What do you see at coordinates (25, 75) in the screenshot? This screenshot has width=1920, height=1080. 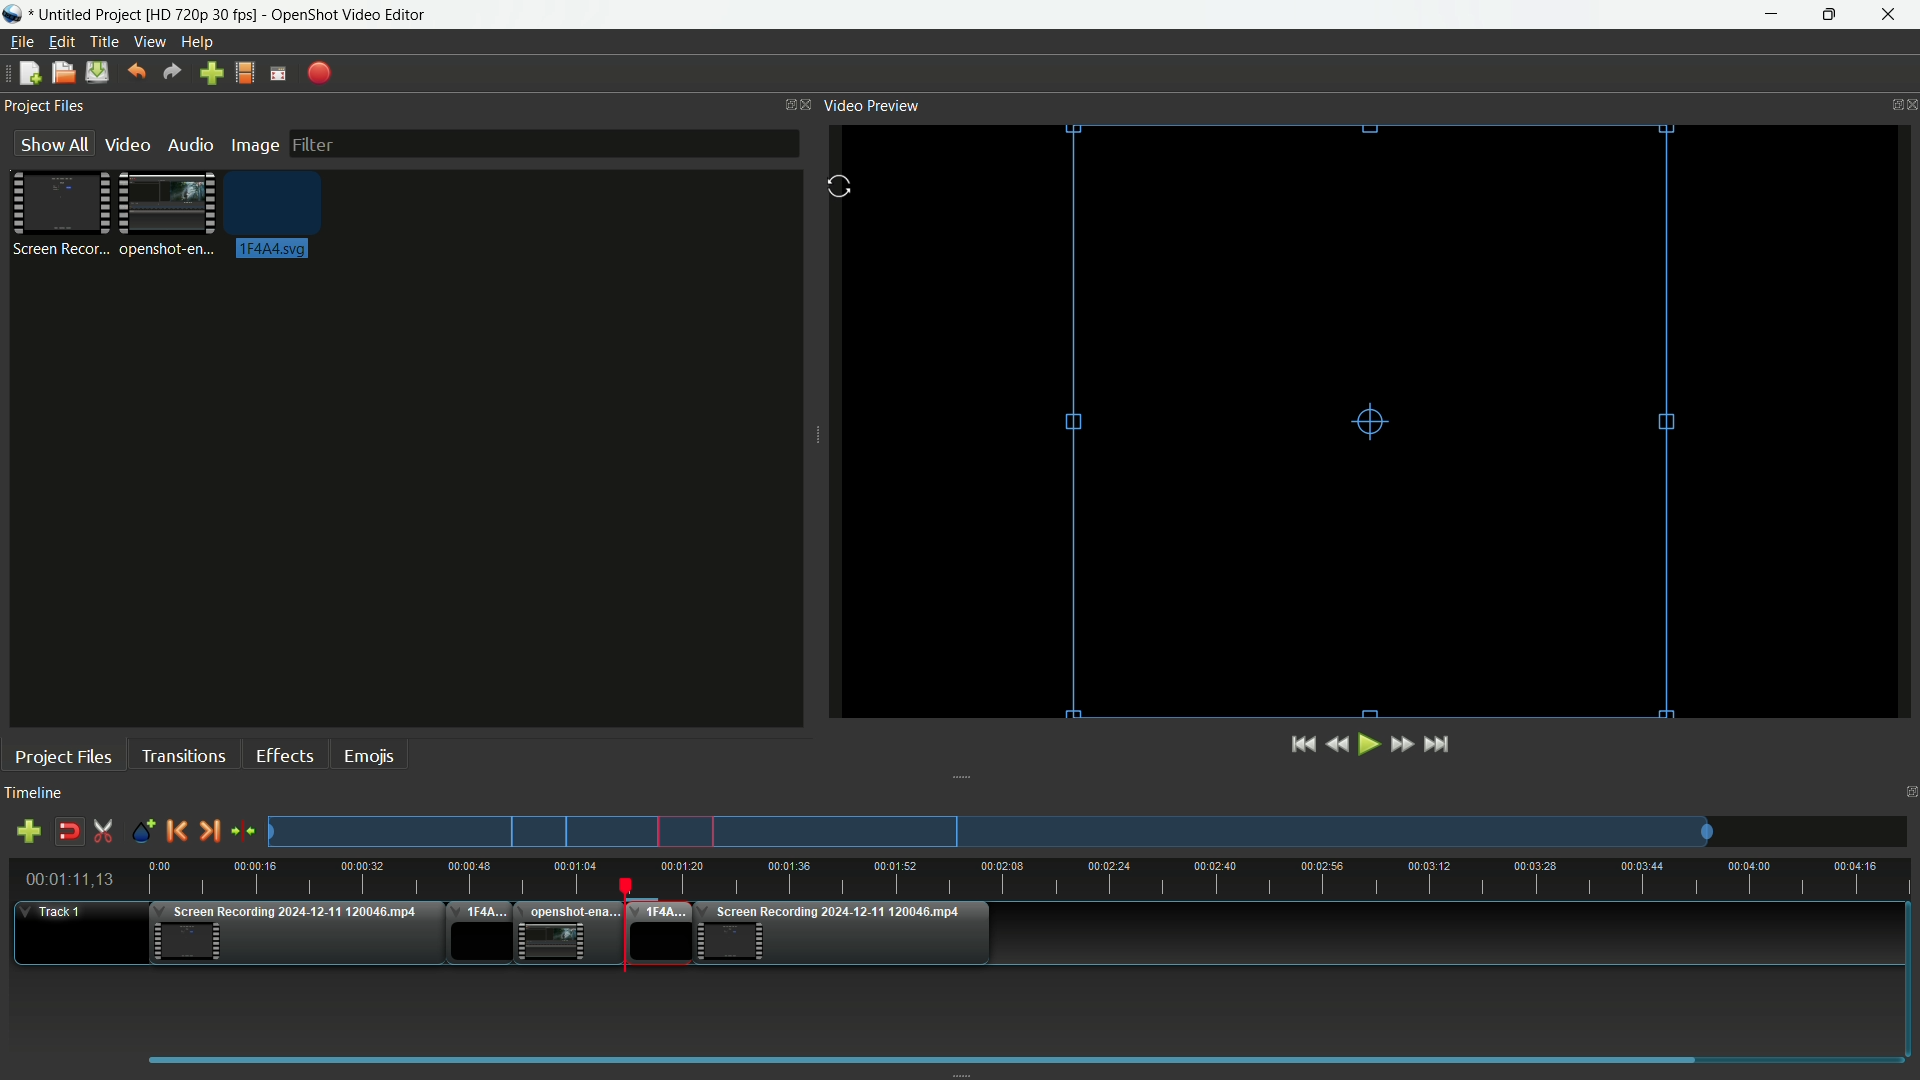 I see `New file` at bounding box center [25, 75].